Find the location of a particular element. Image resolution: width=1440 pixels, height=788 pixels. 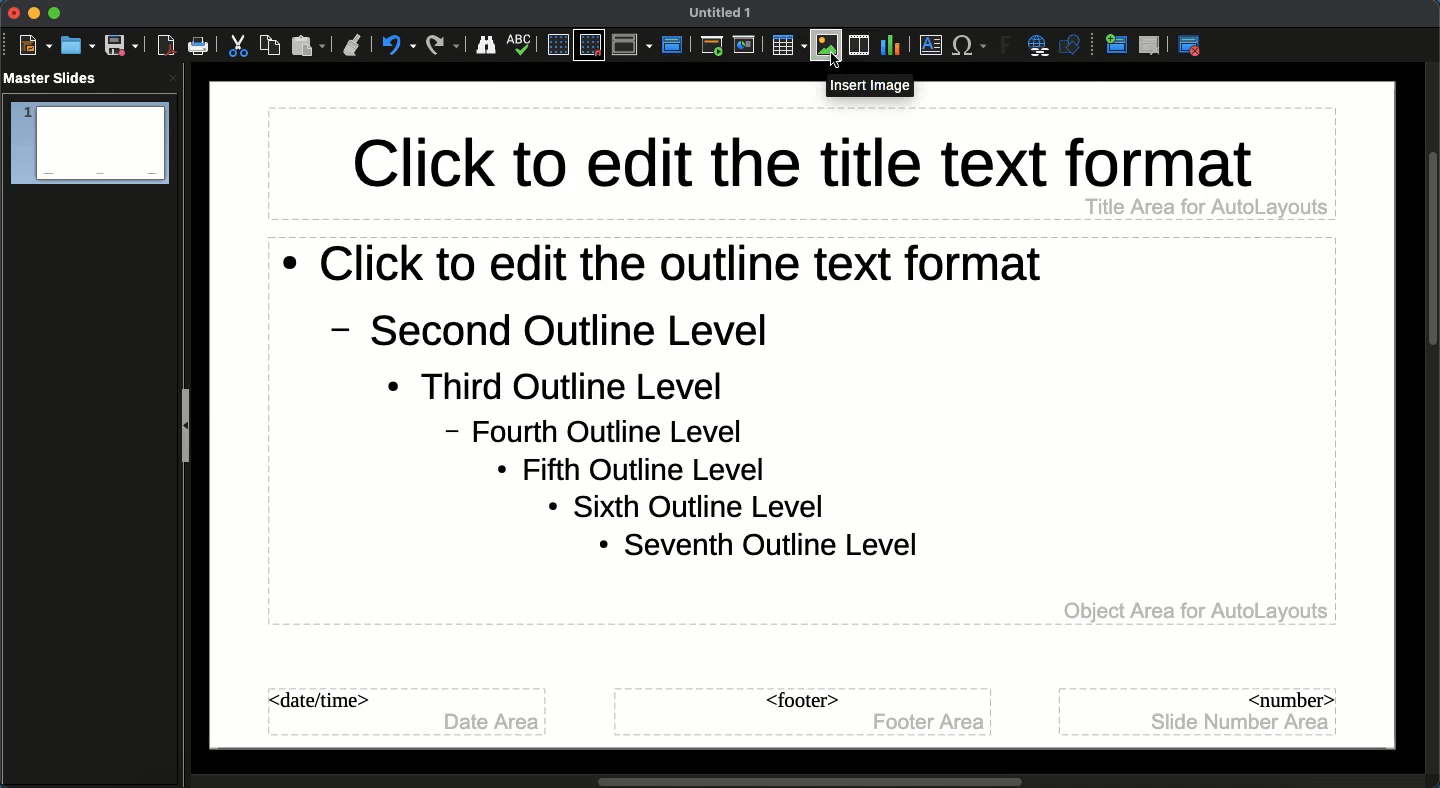

Finder is located at coordinates (485, 44).